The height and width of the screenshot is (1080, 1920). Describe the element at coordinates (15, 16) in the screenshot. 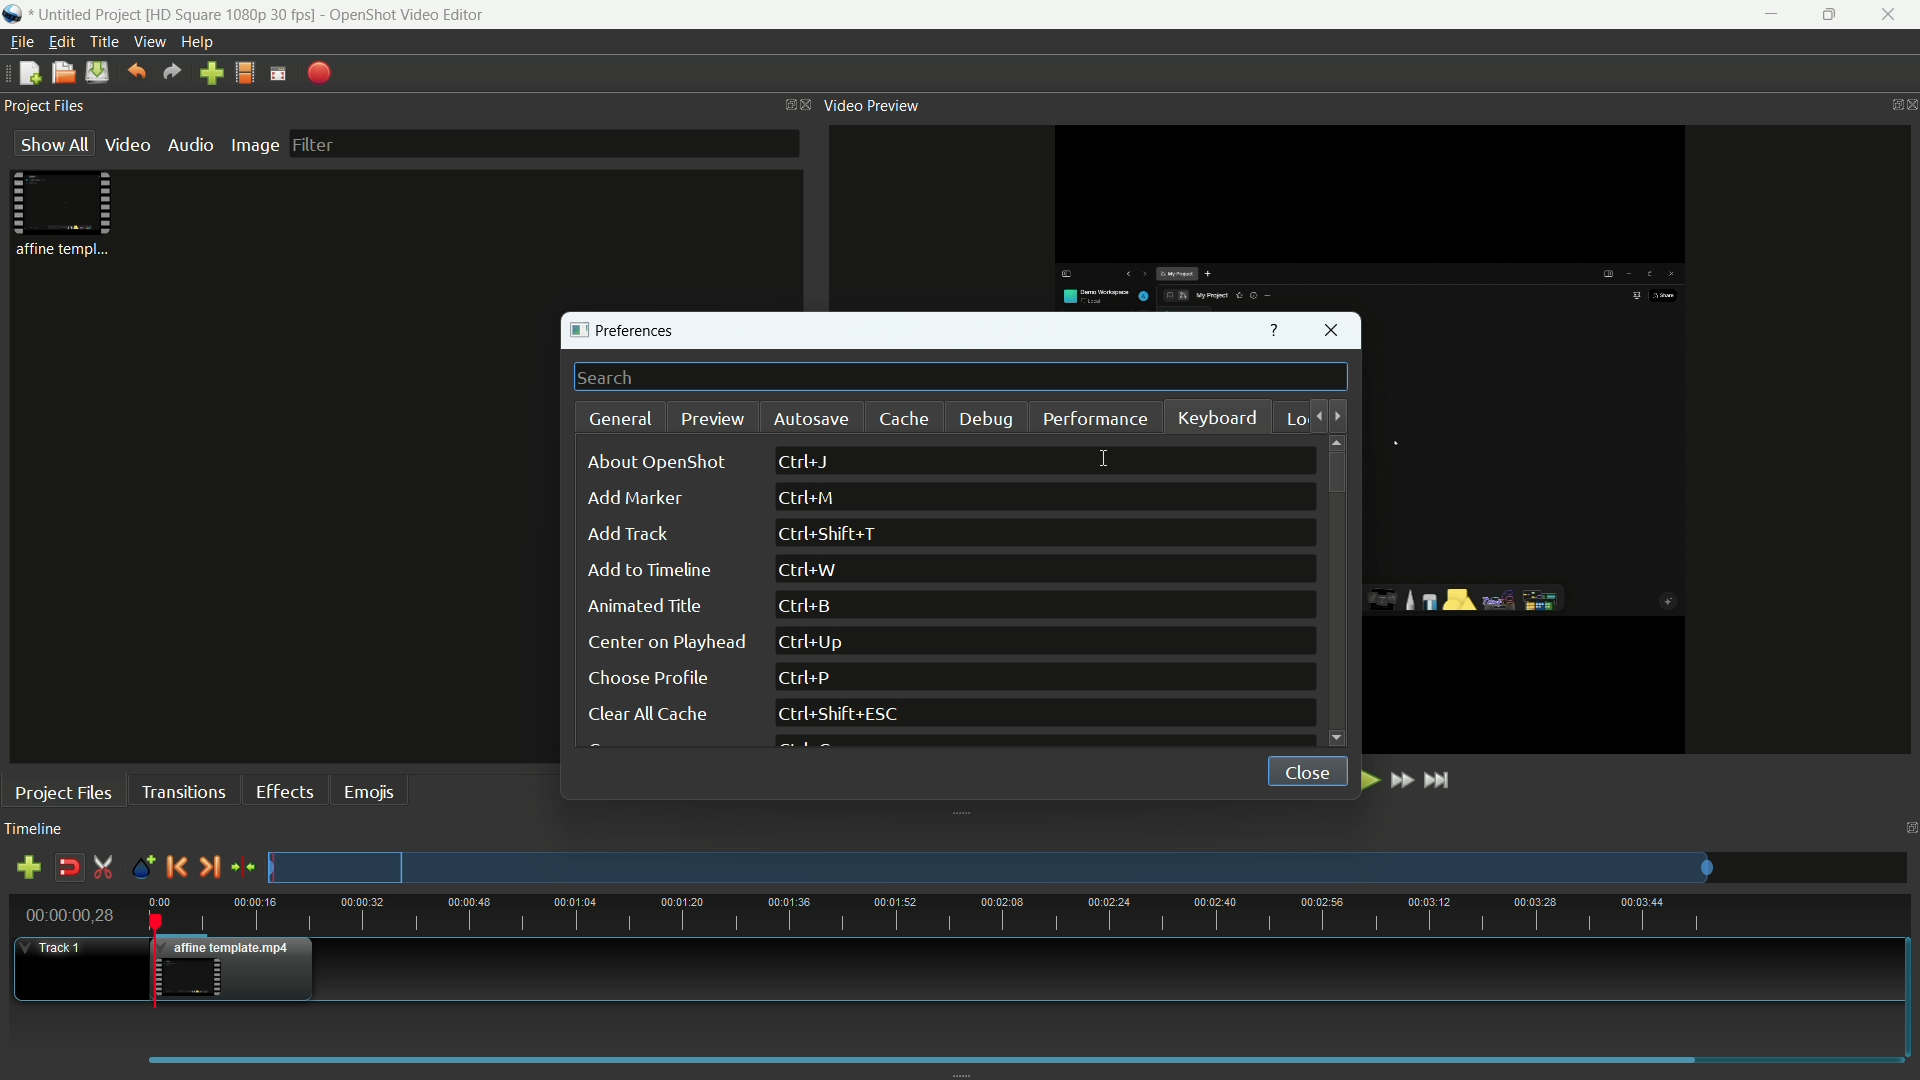

I see `app icon` at that location.